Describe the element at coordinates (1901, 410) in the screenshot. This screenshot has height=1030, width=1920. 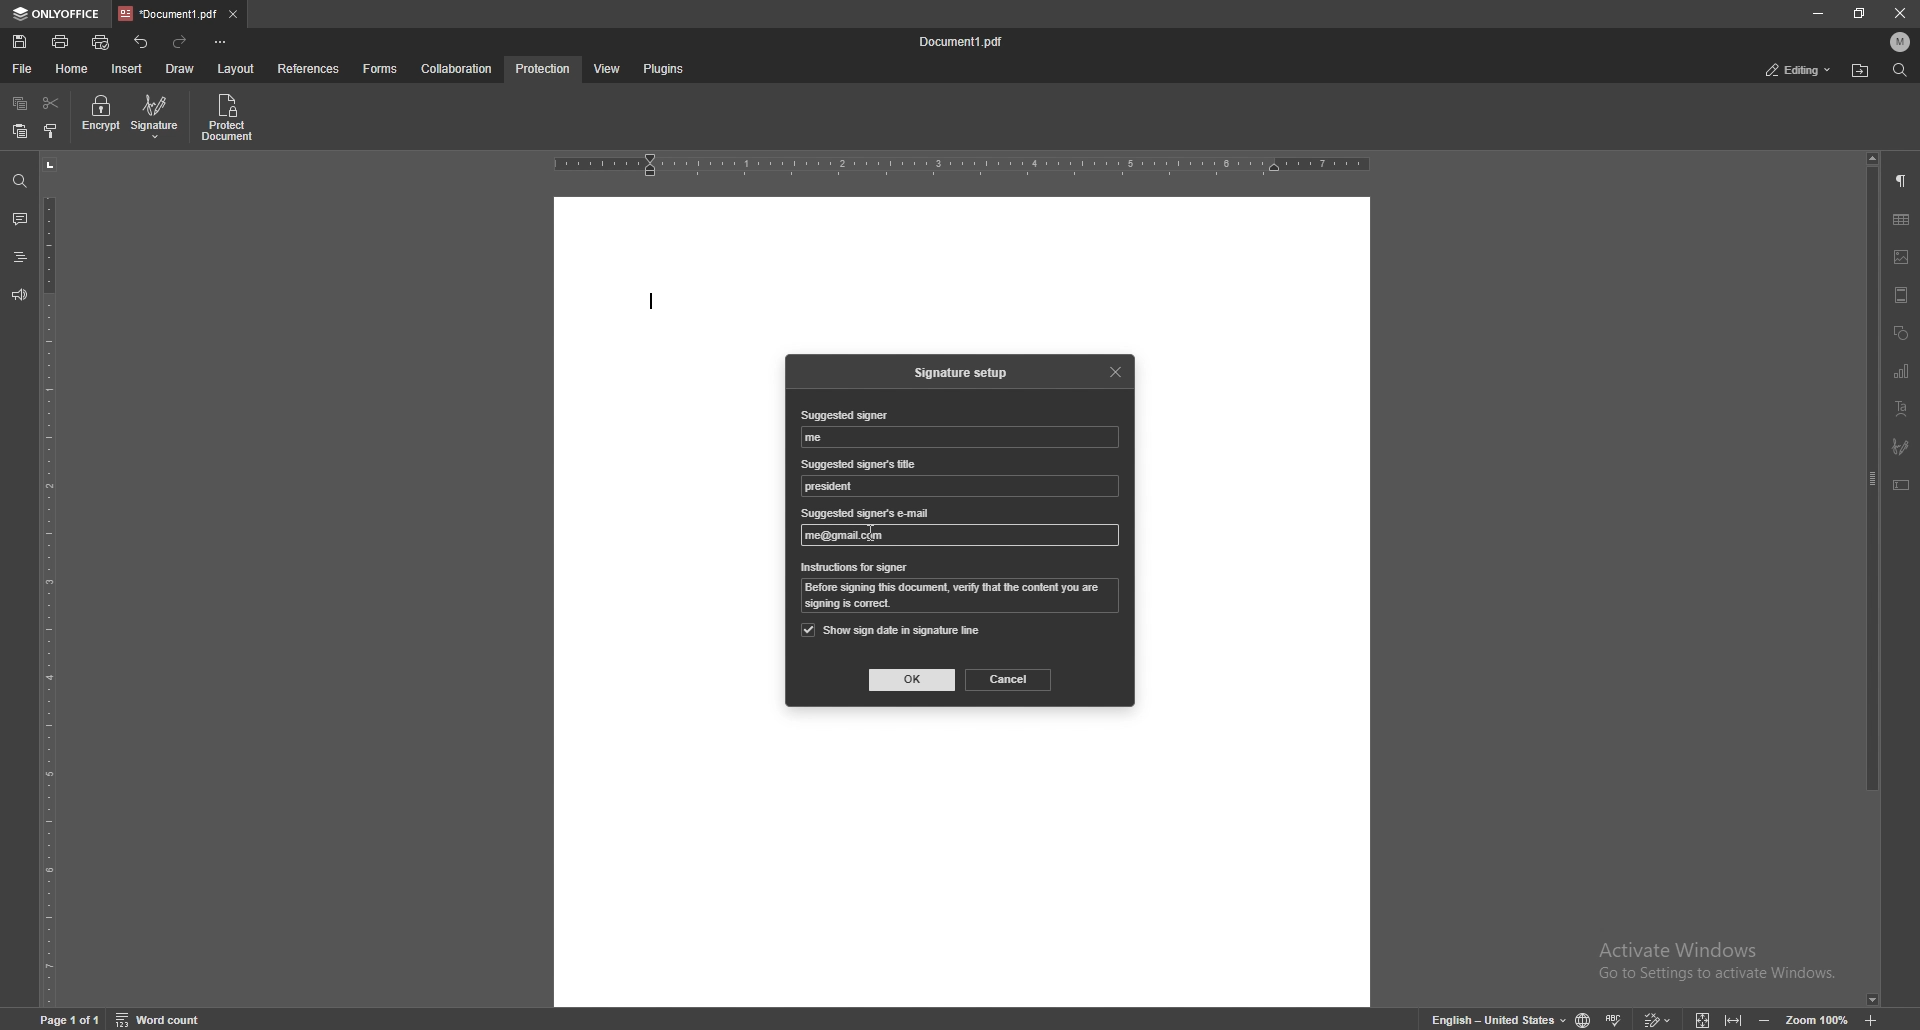
I see `text art` at that location.